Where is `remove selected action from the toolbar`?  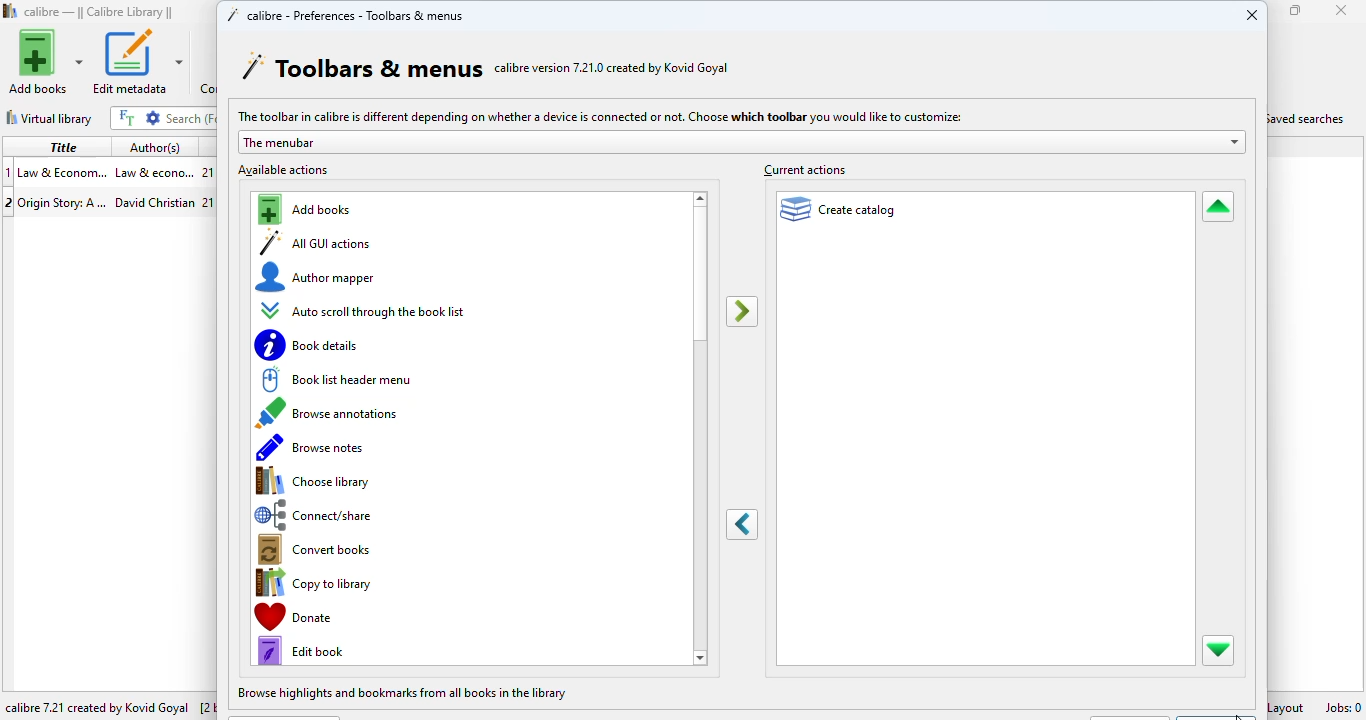
remove selected action from the toolbar is located at coordinates (743, 525).